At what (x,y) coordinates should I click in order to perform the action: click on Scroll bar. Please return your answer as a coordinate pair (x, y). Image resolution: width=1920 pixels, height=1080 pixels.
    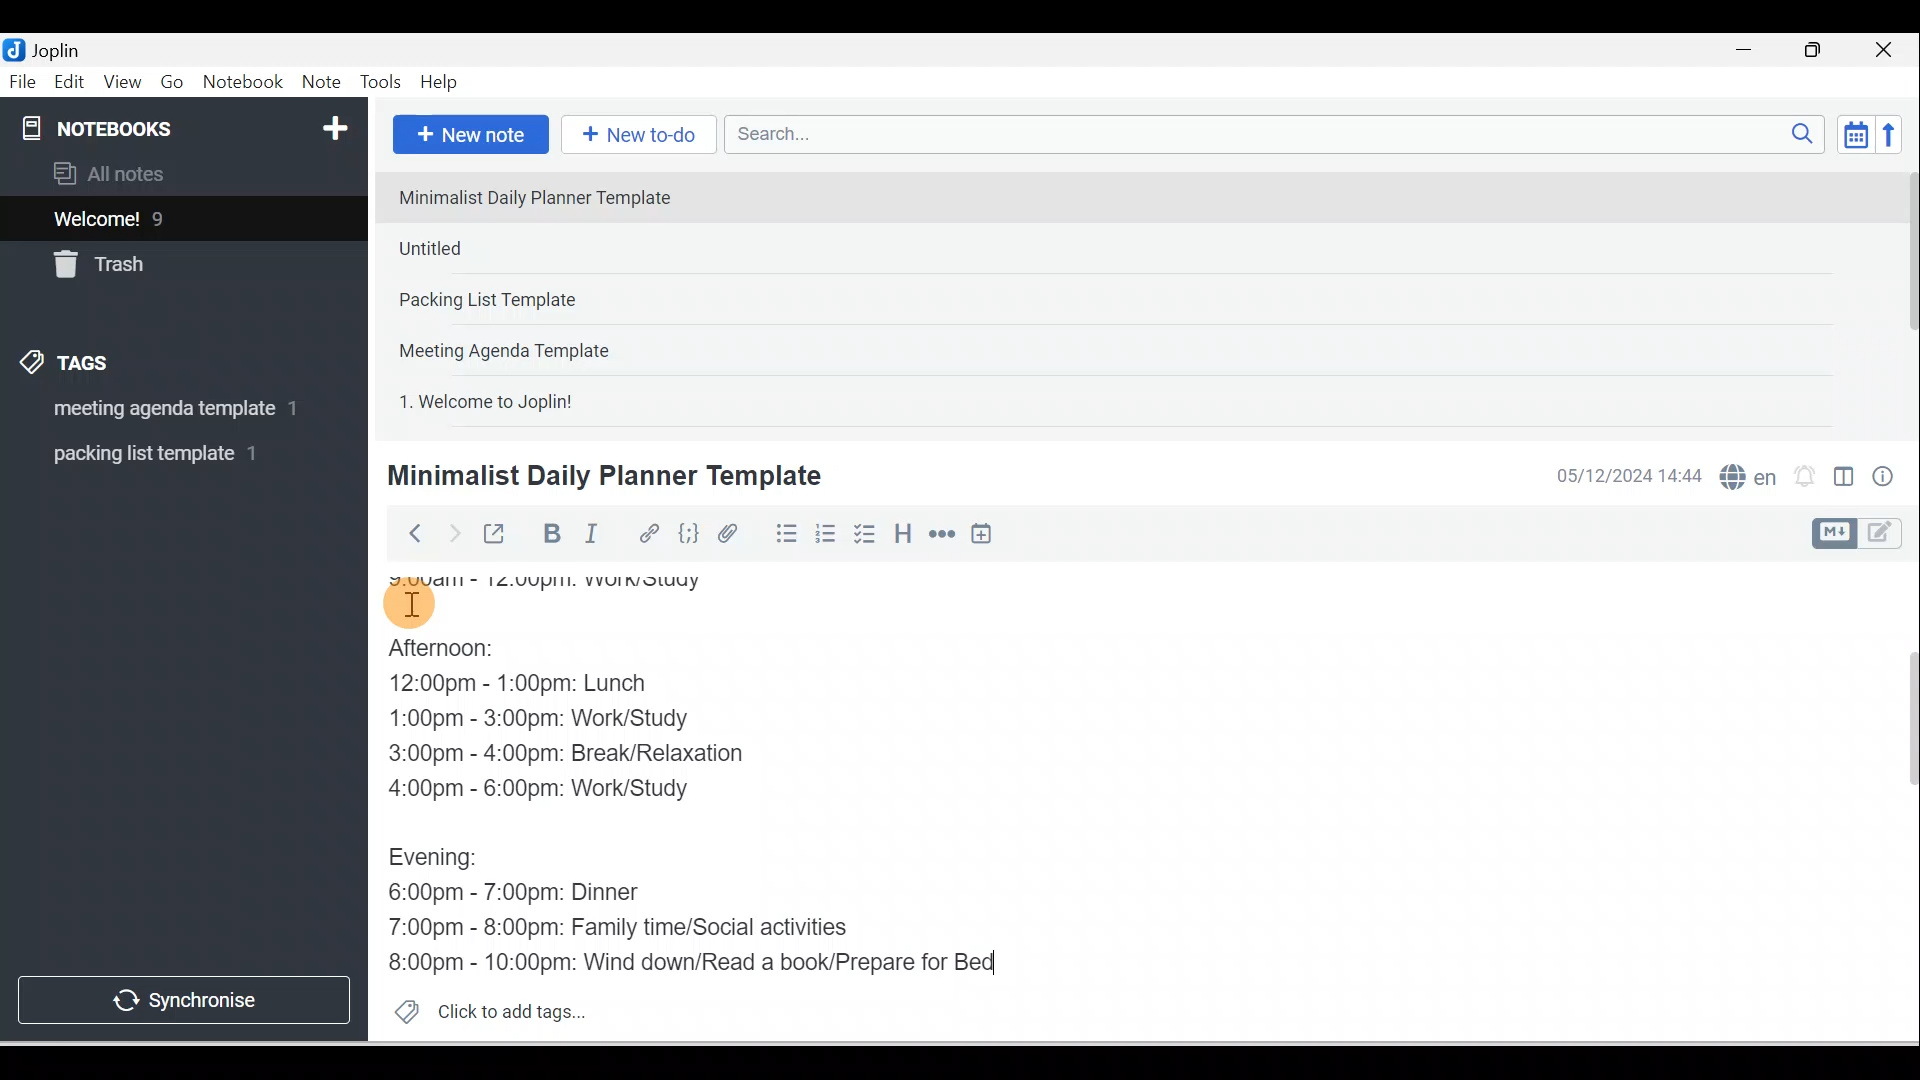
    Looking at the image, I should click on (1898, 802).